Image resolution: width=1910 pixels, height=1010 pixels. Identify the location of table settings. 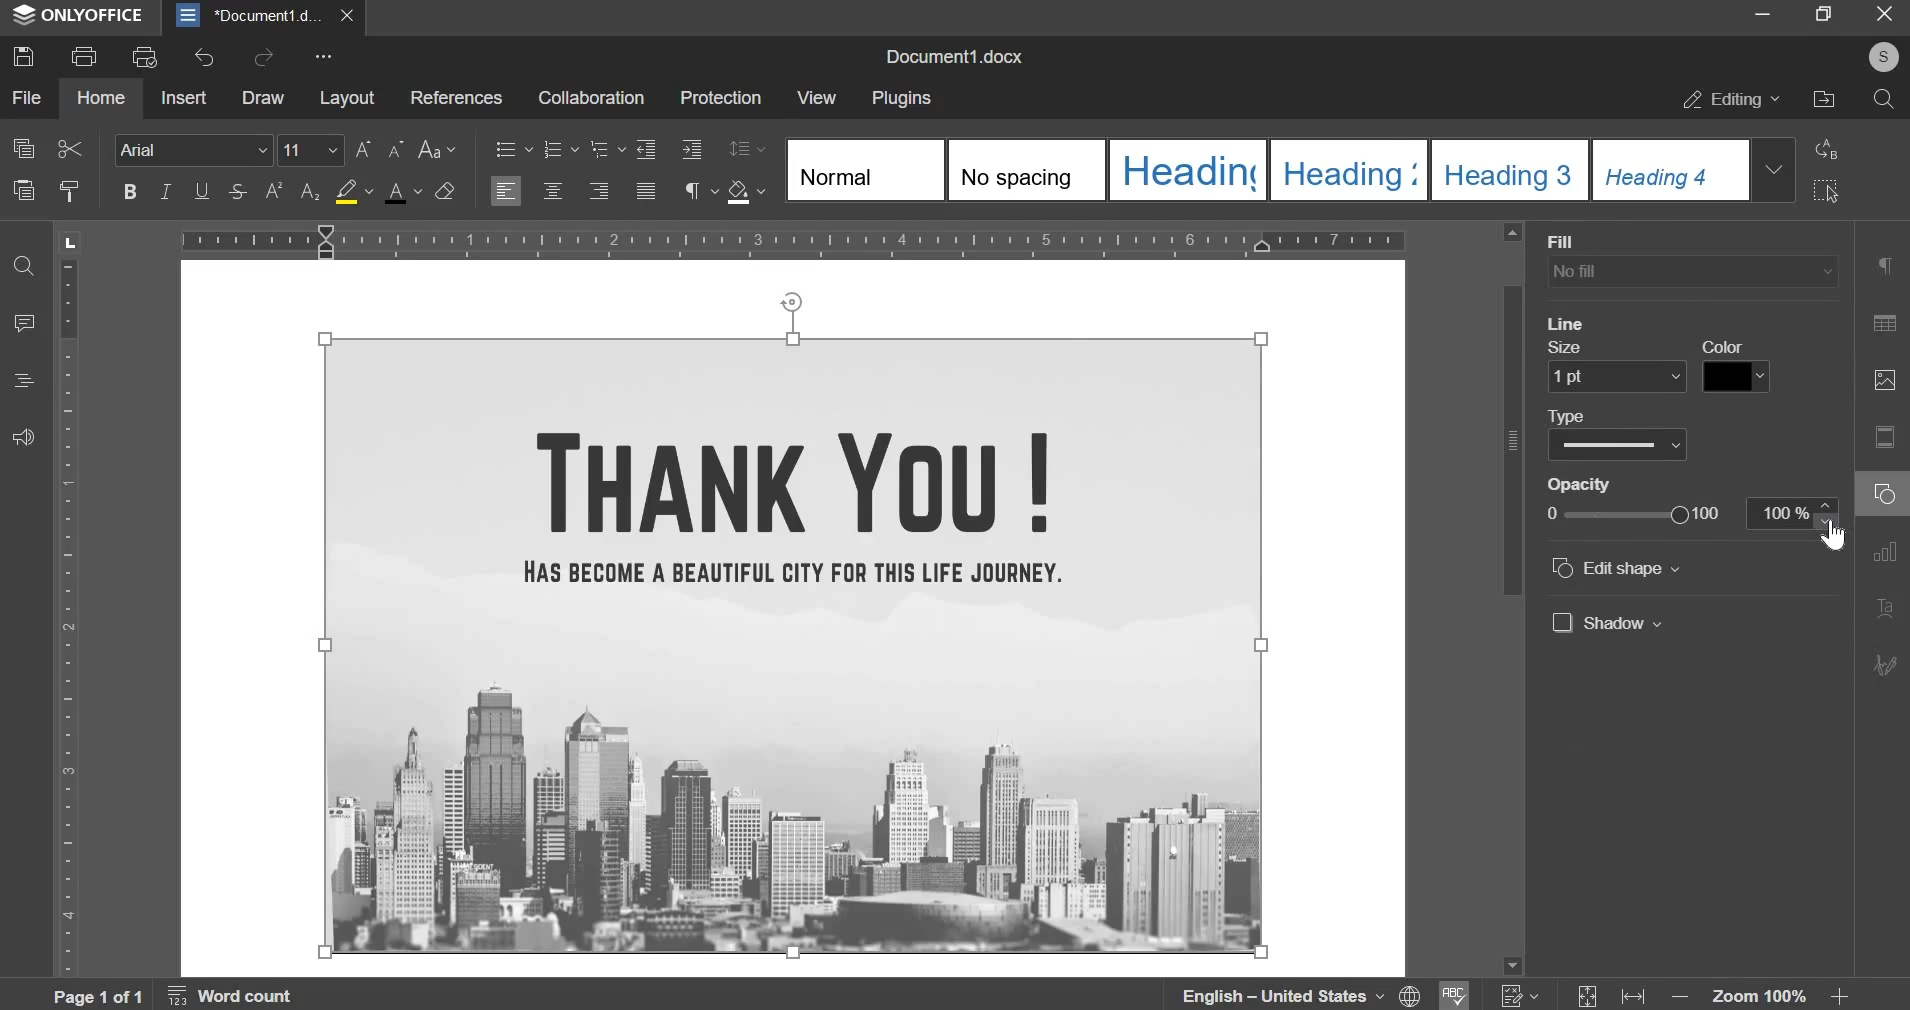
(1886, 323).